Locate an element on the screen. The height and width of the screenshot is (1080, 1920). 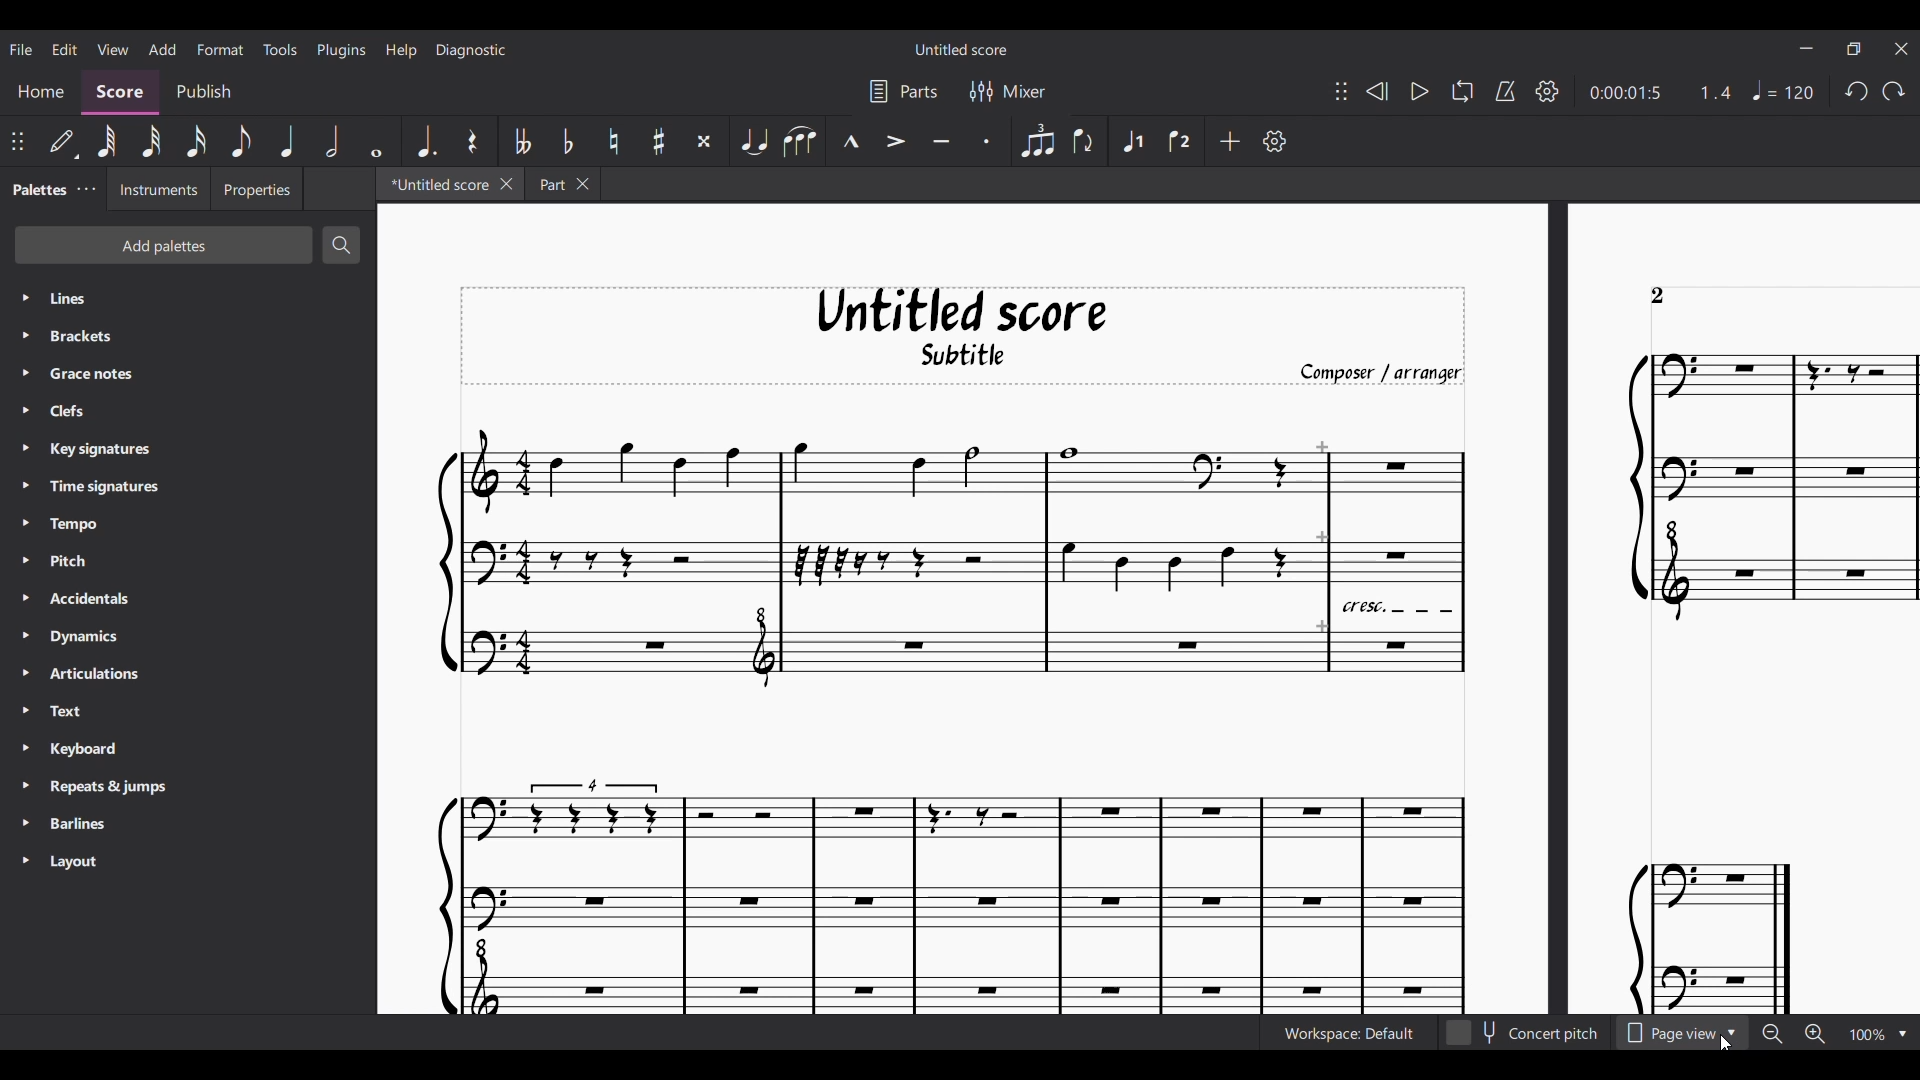
Zoom factor is located at coordinates (1867, 1036).